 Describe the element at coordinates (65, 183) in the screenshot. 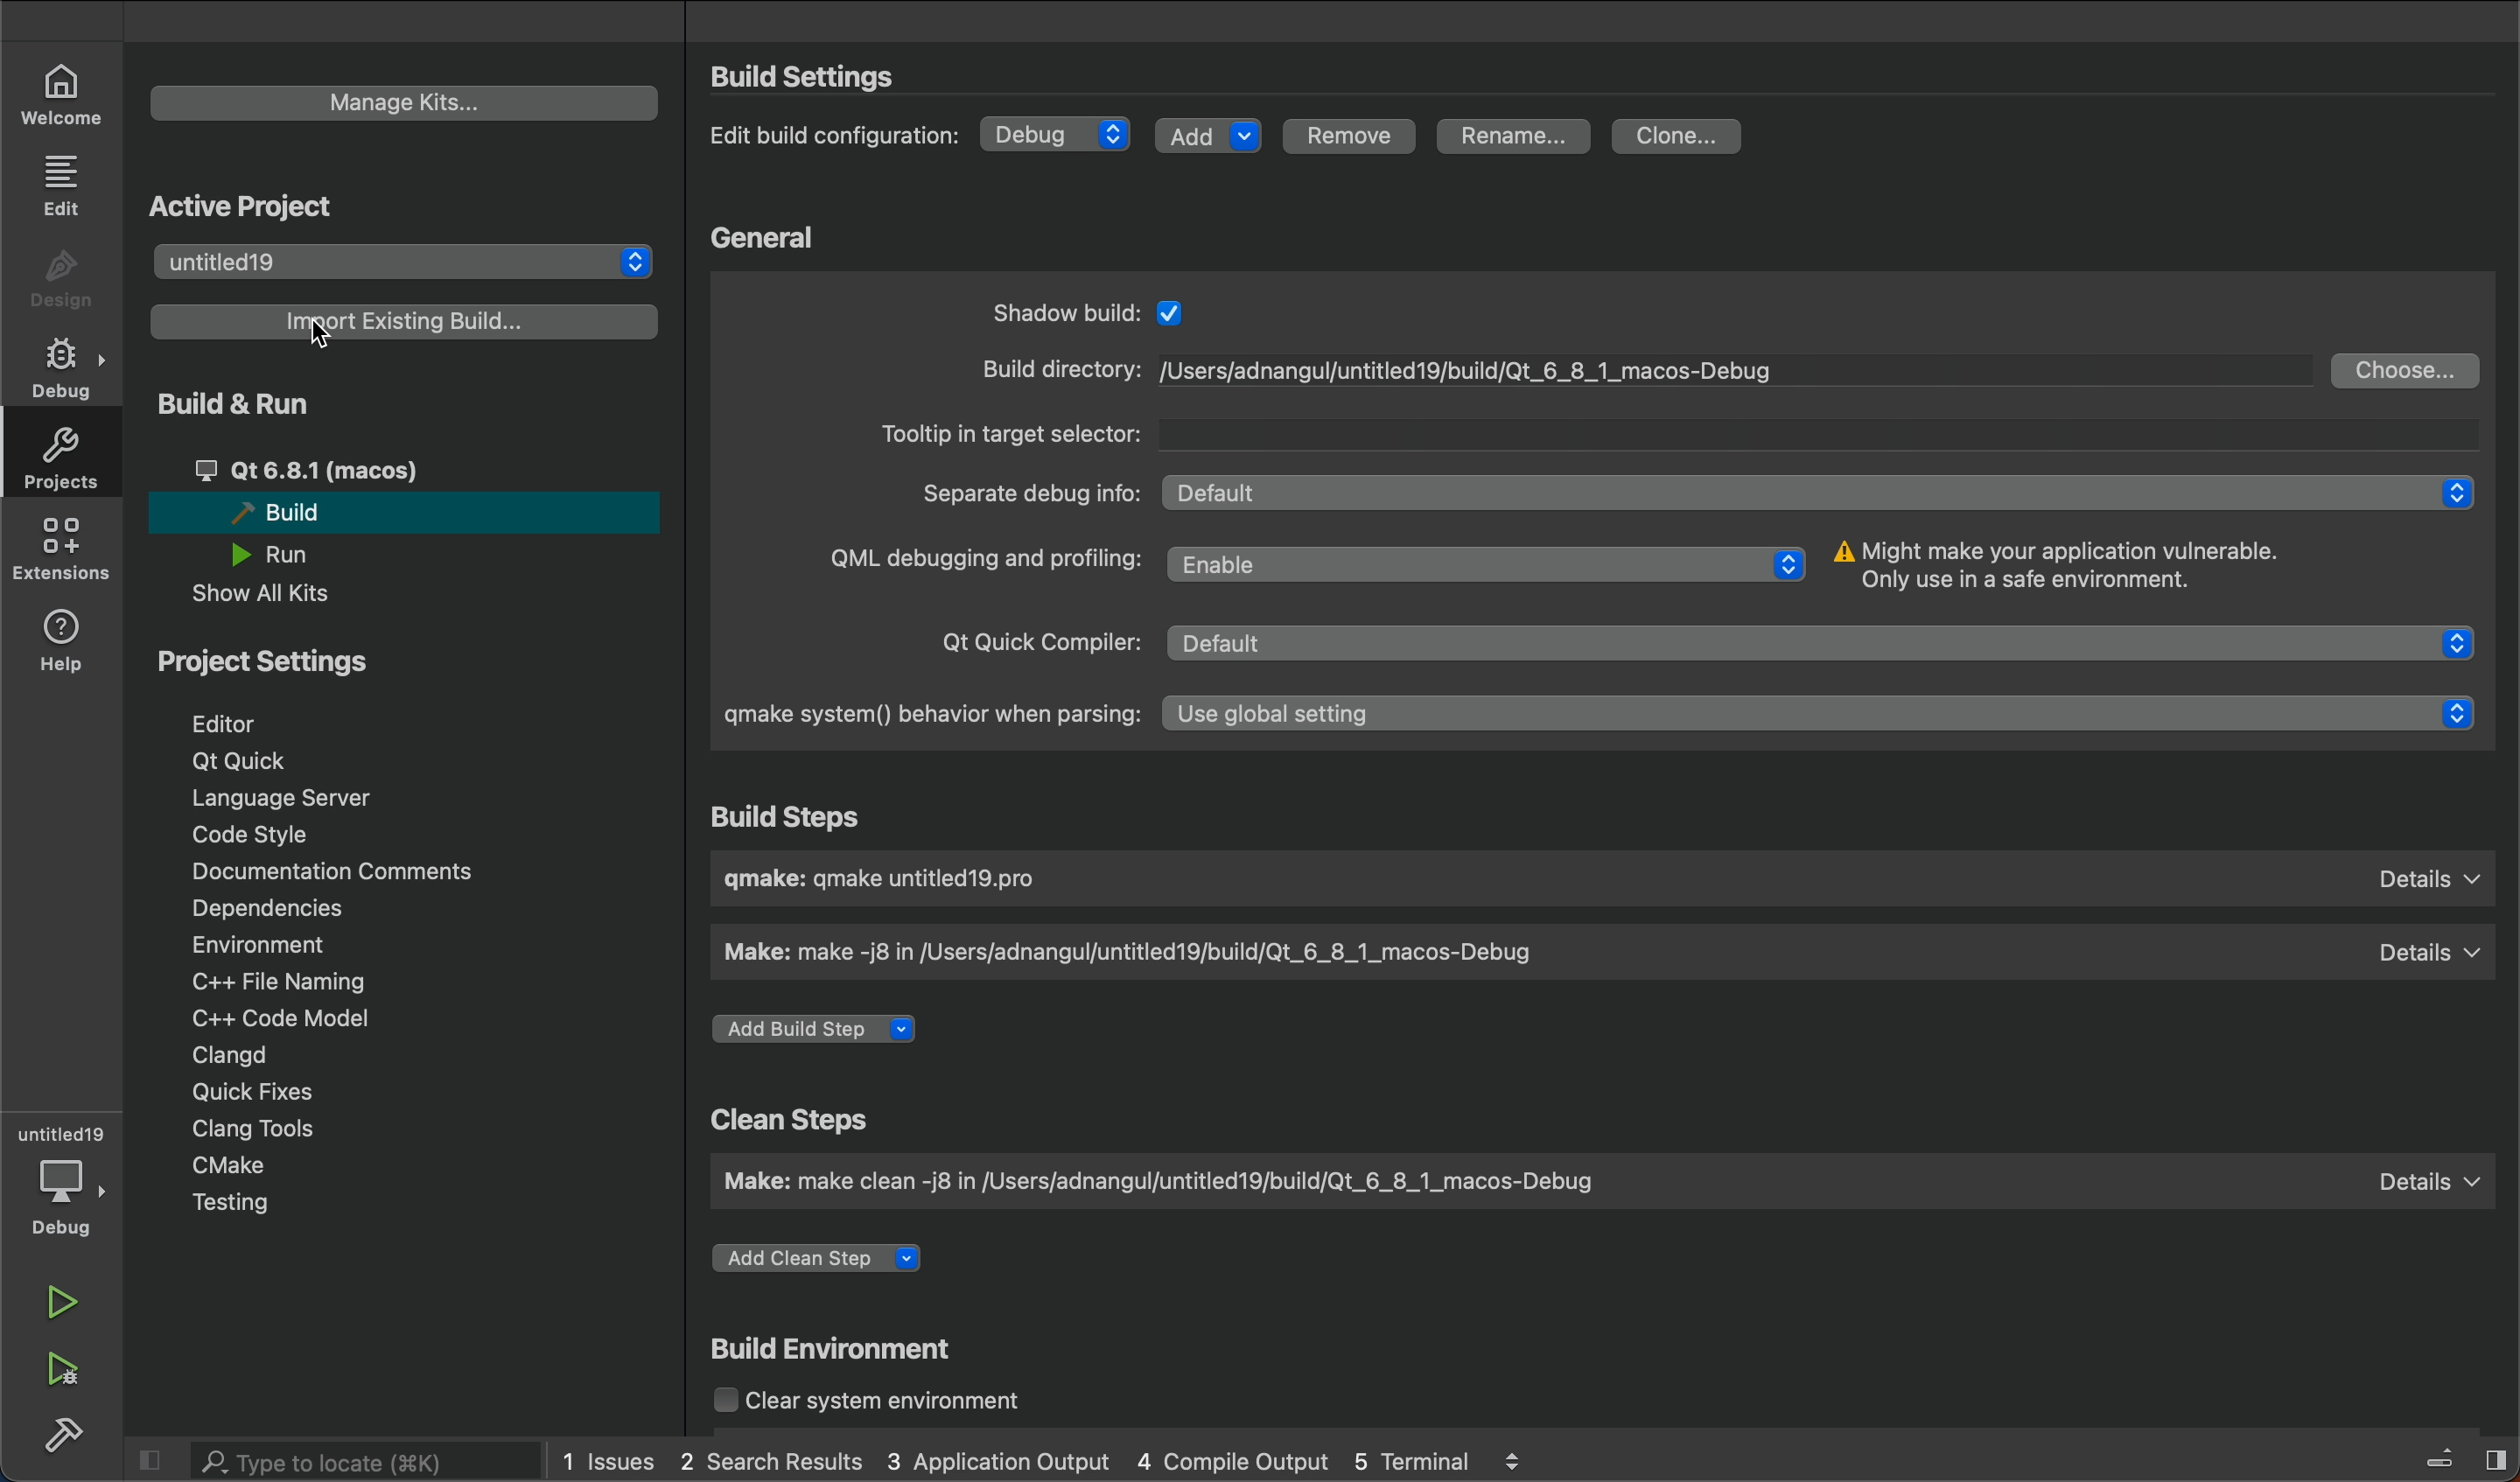

I see `EDIT` at that location.